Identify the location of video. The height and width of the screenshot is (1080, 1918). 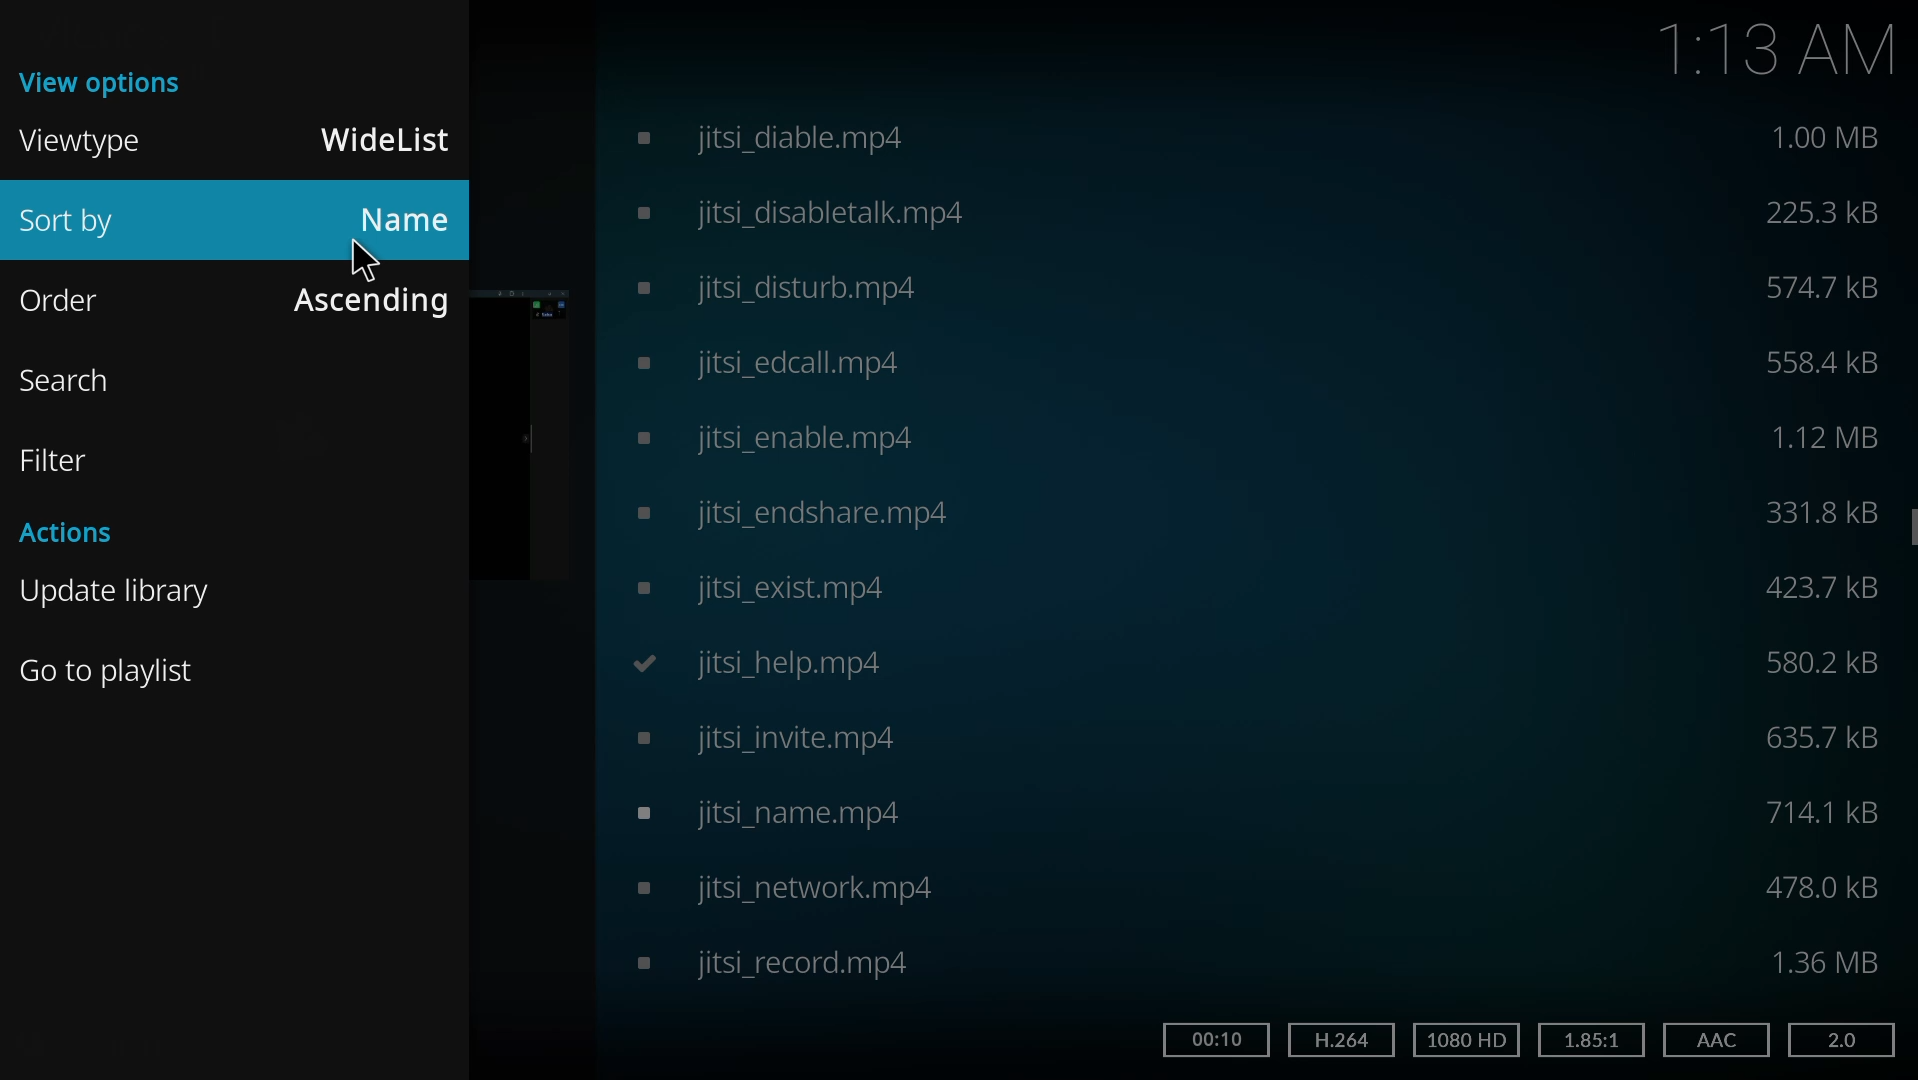
(782, 289).